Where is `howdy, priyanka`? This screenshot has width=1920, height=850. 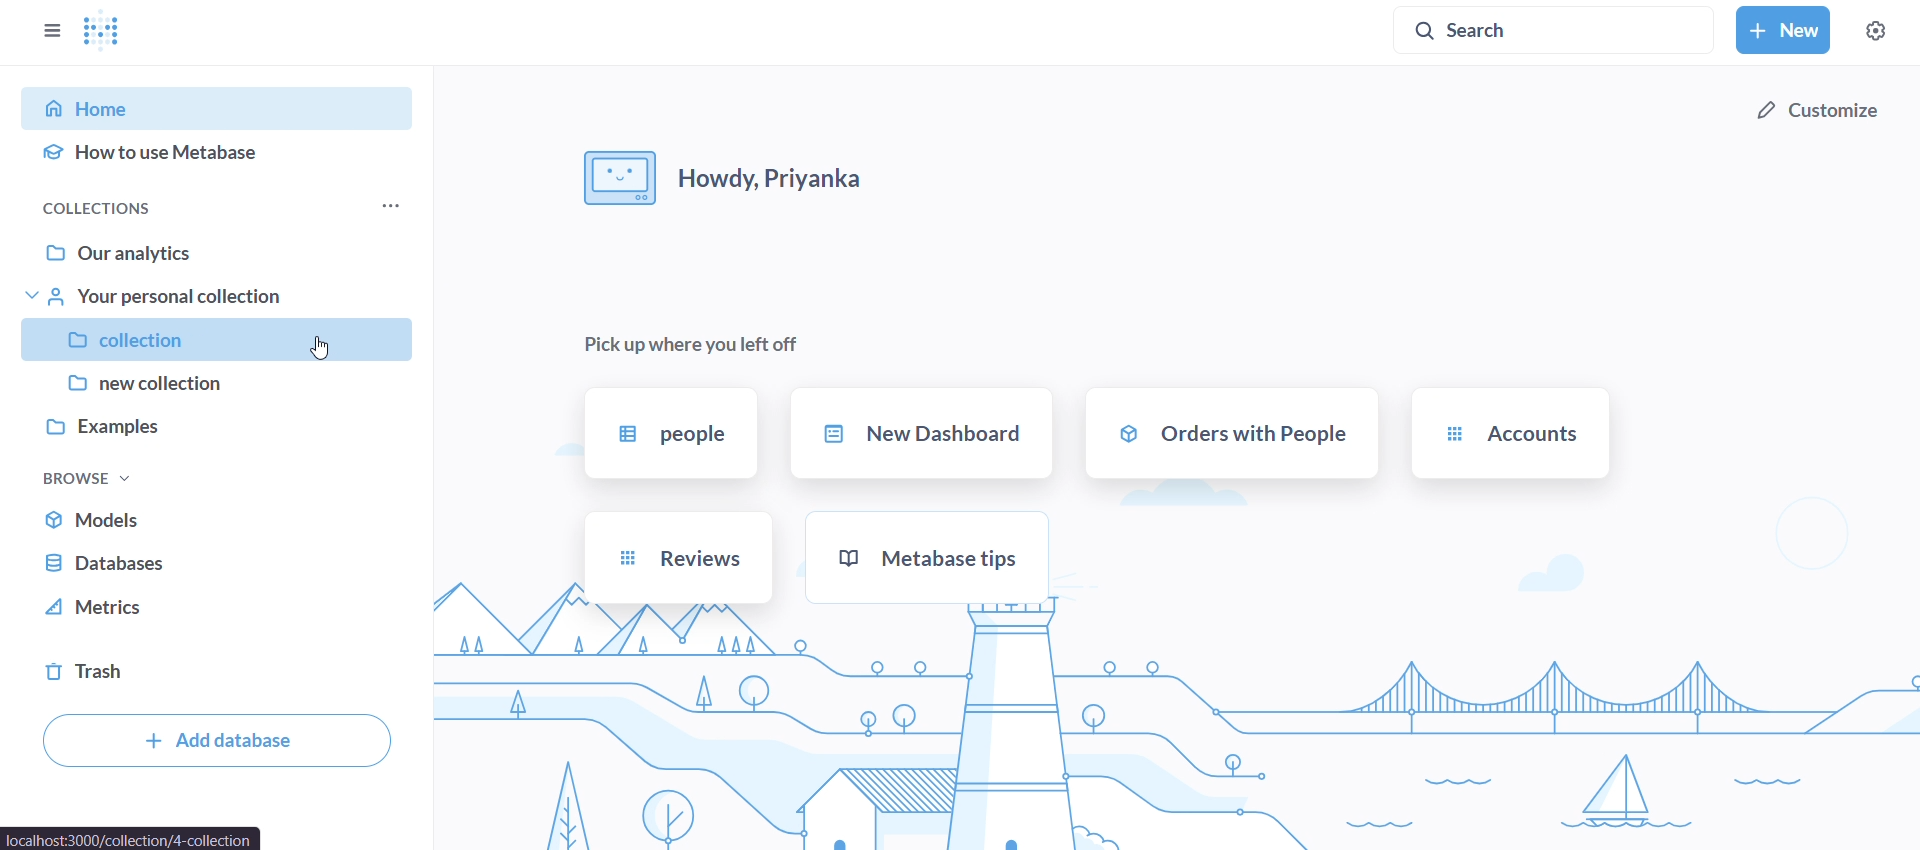
howdy, priyanka is located at coordinates (723, 176).